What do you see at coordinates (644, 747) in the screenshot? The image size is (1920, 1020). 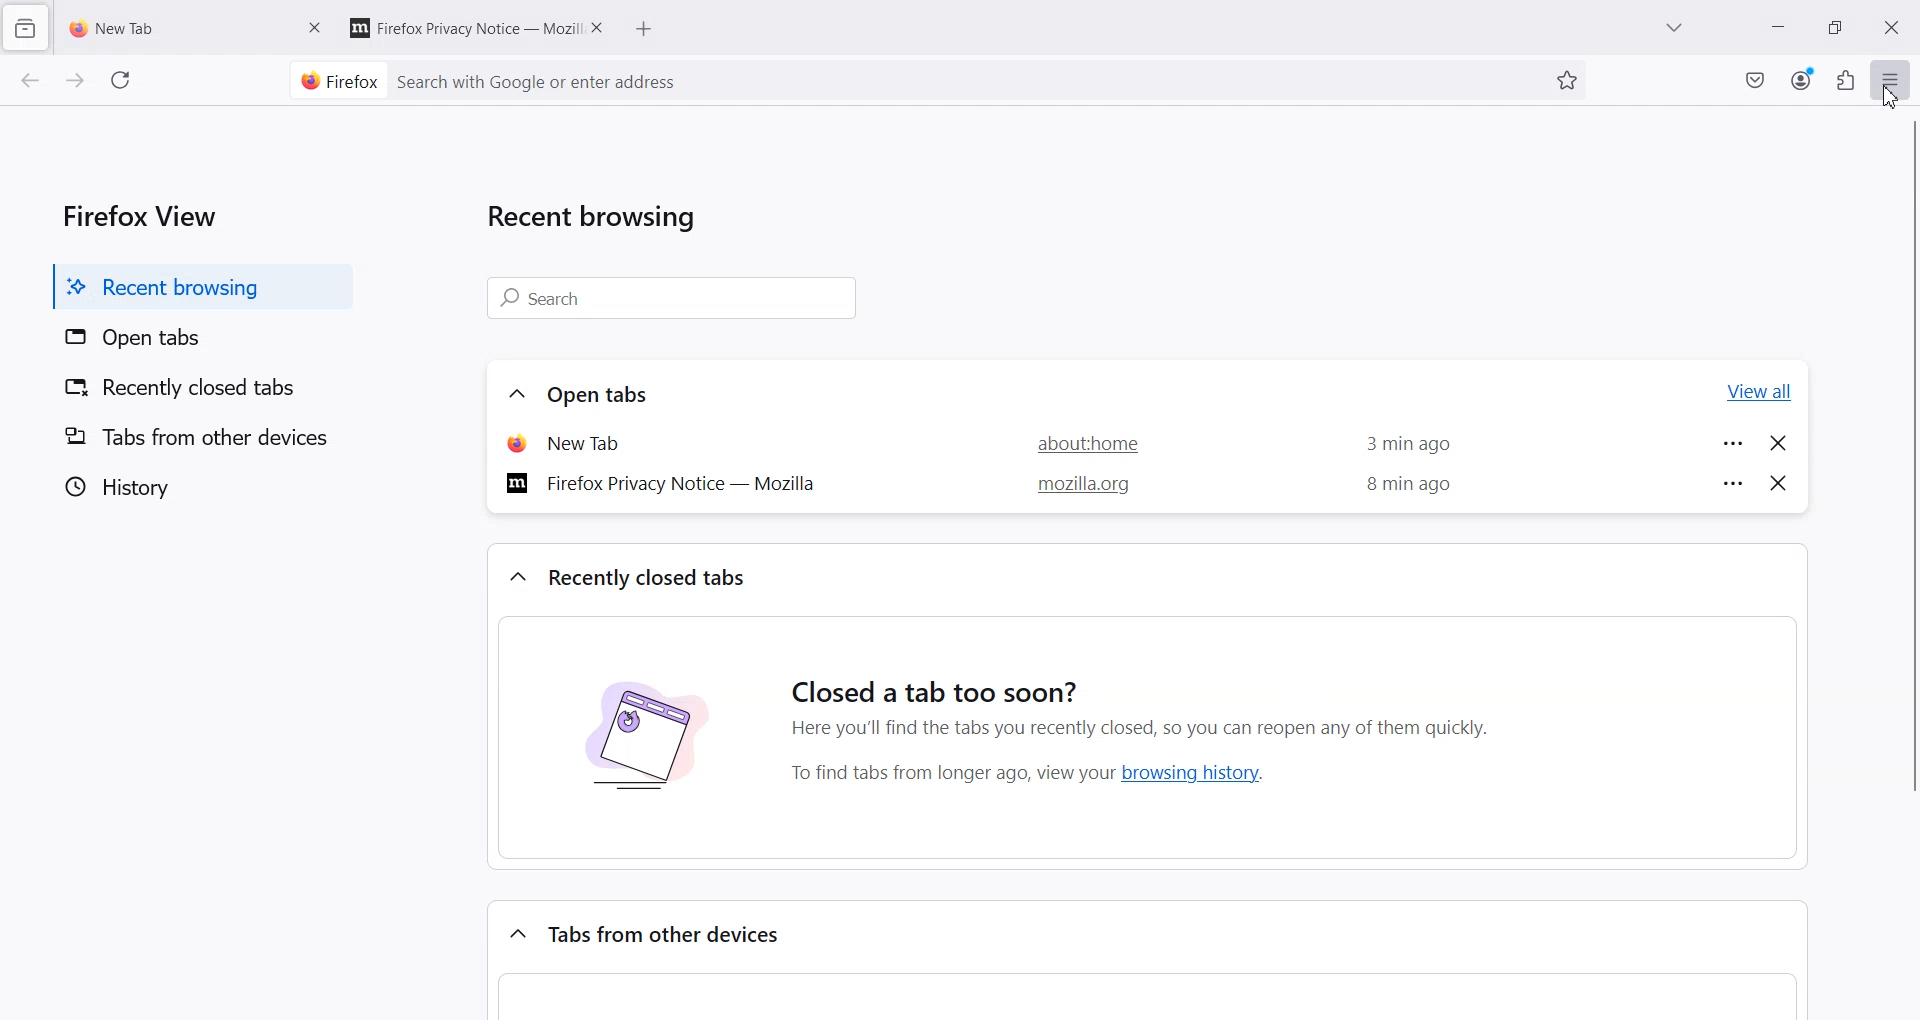 I see `image` at bounding box center [644, 747].